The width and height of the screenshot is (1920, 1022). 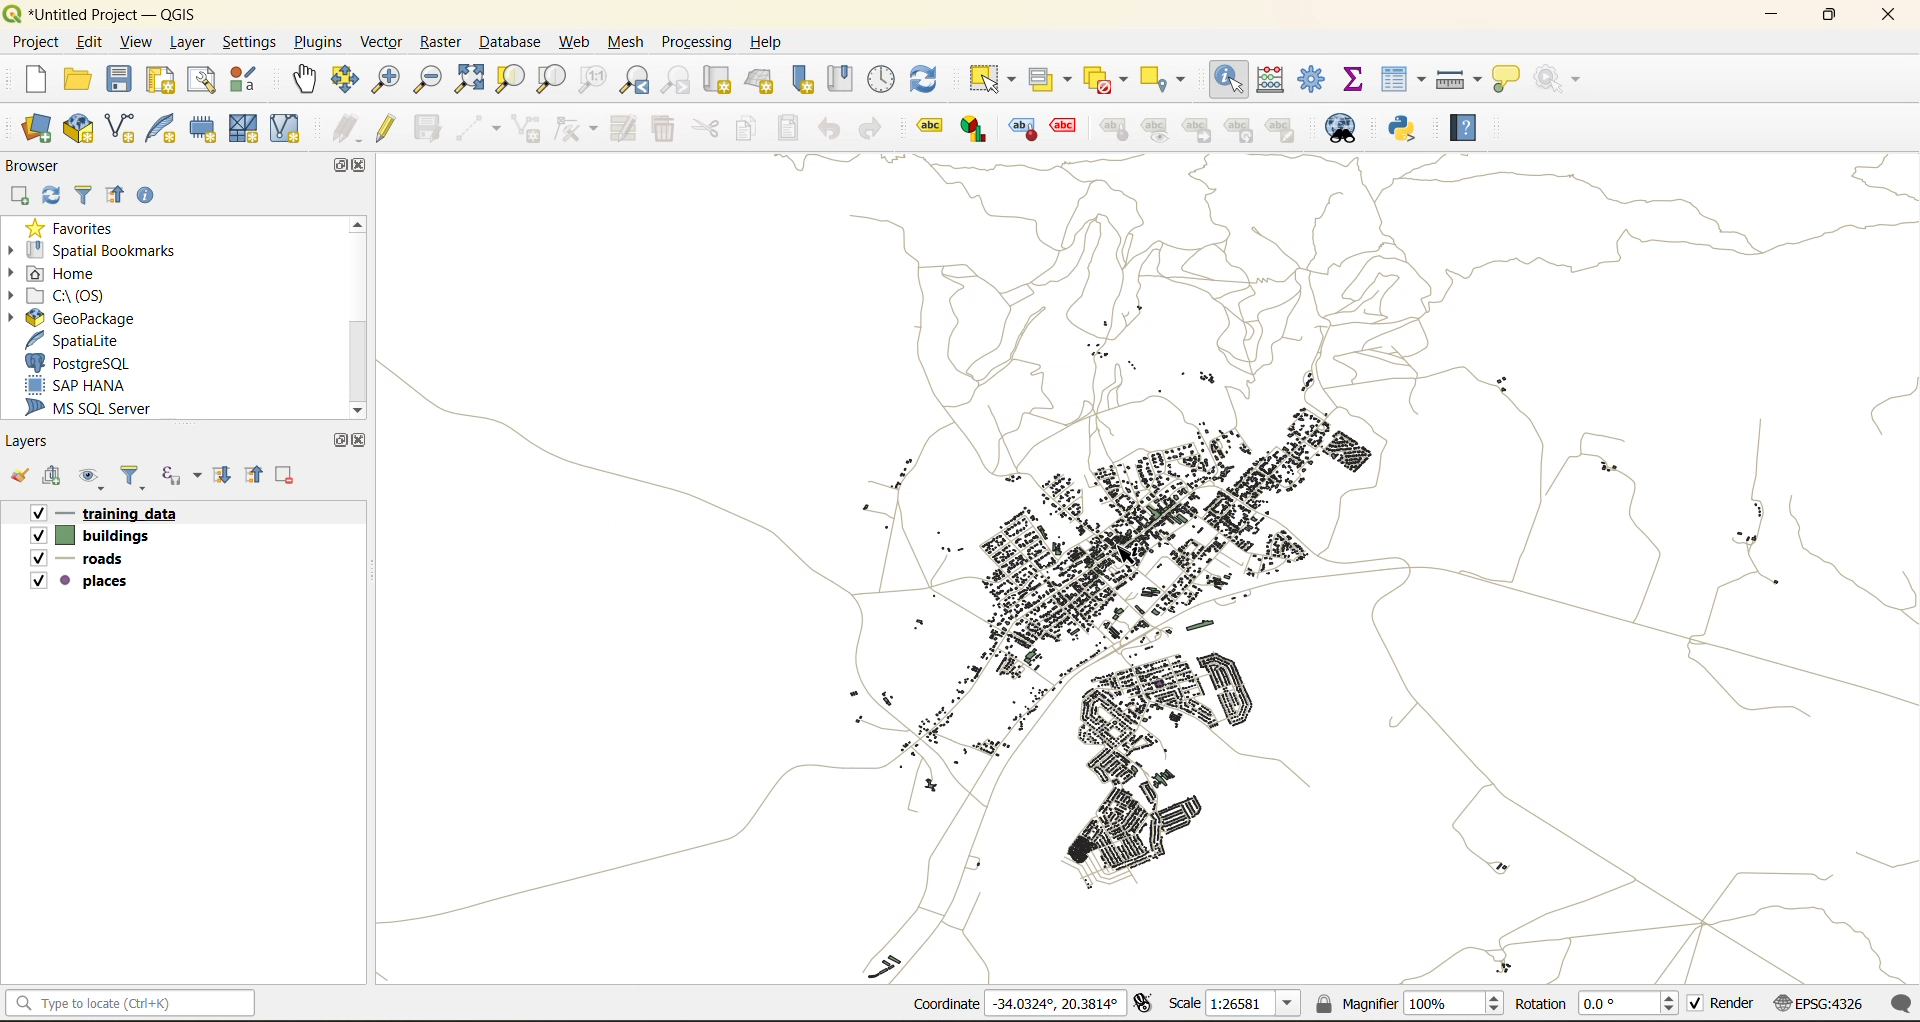 I want to click on temporary scratch layer, so click(x=205, y=130).